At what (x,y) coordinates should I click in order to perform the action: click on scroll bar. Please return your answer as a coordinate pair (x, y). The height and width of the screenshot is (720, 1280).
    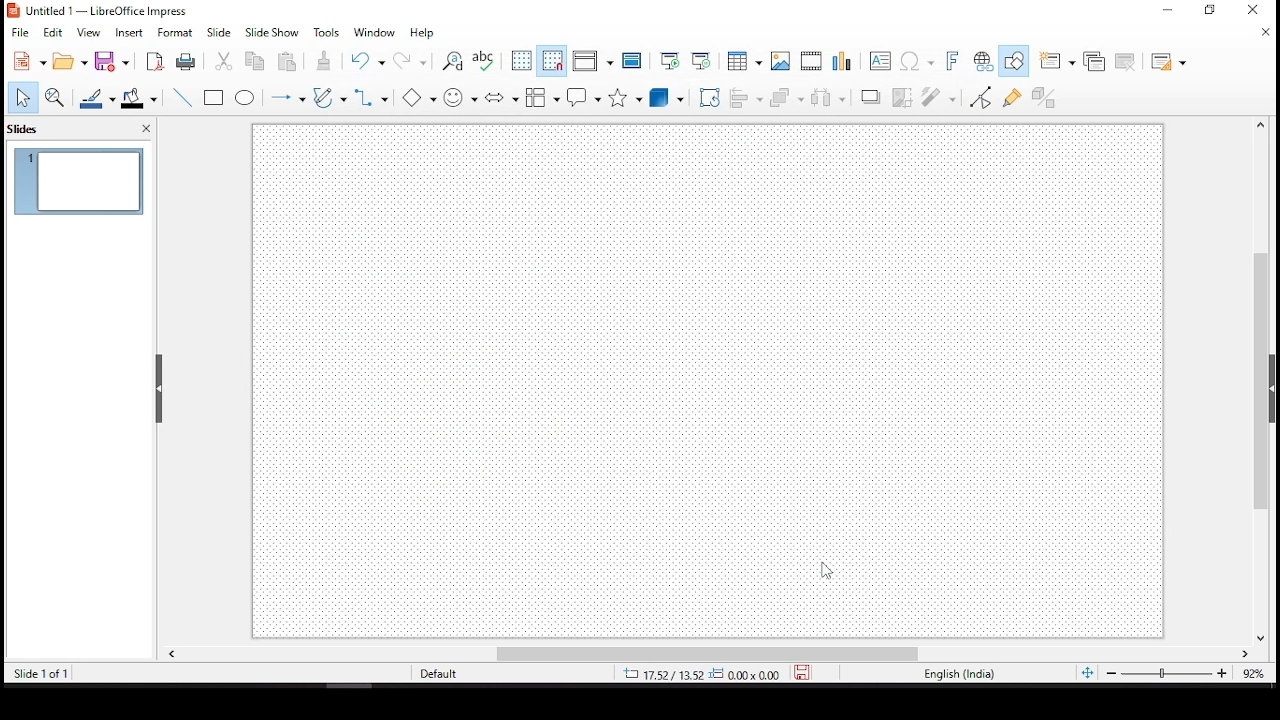
    Looking at the image, I should click on (707, 653).